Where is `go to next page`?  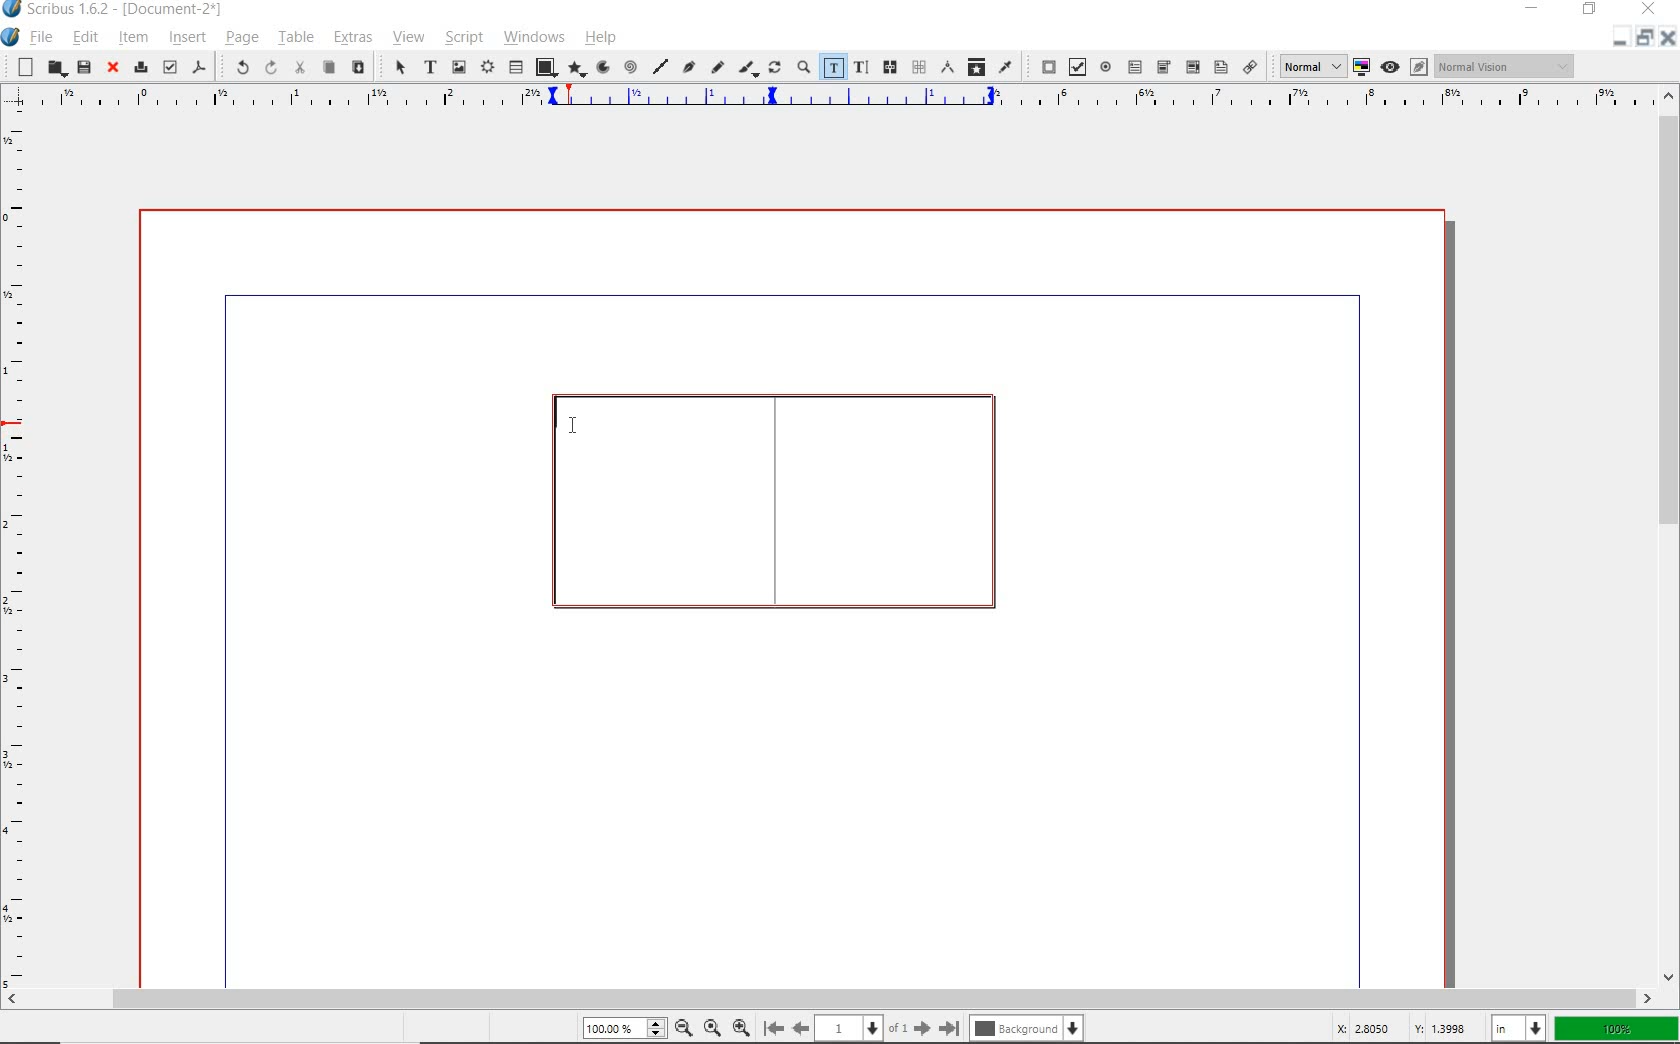 go to next page is located at coordinates (924, 1028).